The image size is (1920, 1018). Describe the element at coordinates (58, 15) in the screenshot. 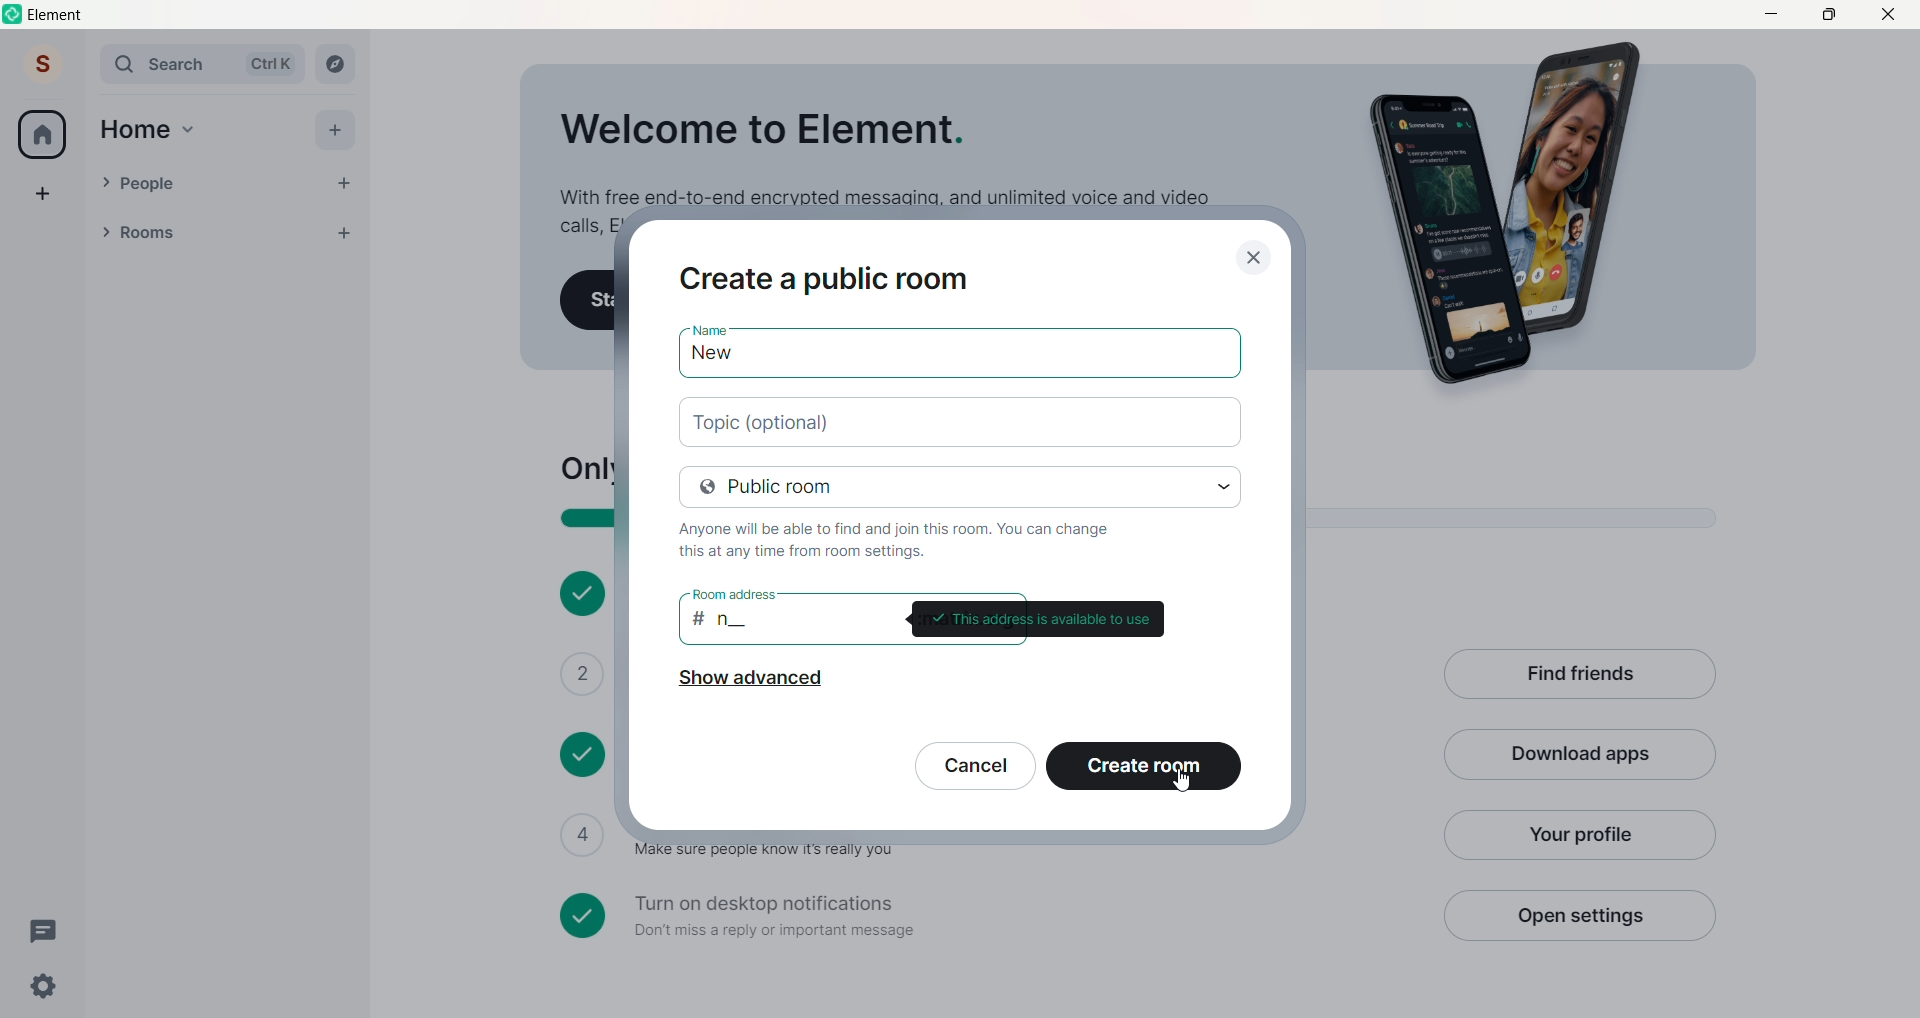

I see `Element` at that location.